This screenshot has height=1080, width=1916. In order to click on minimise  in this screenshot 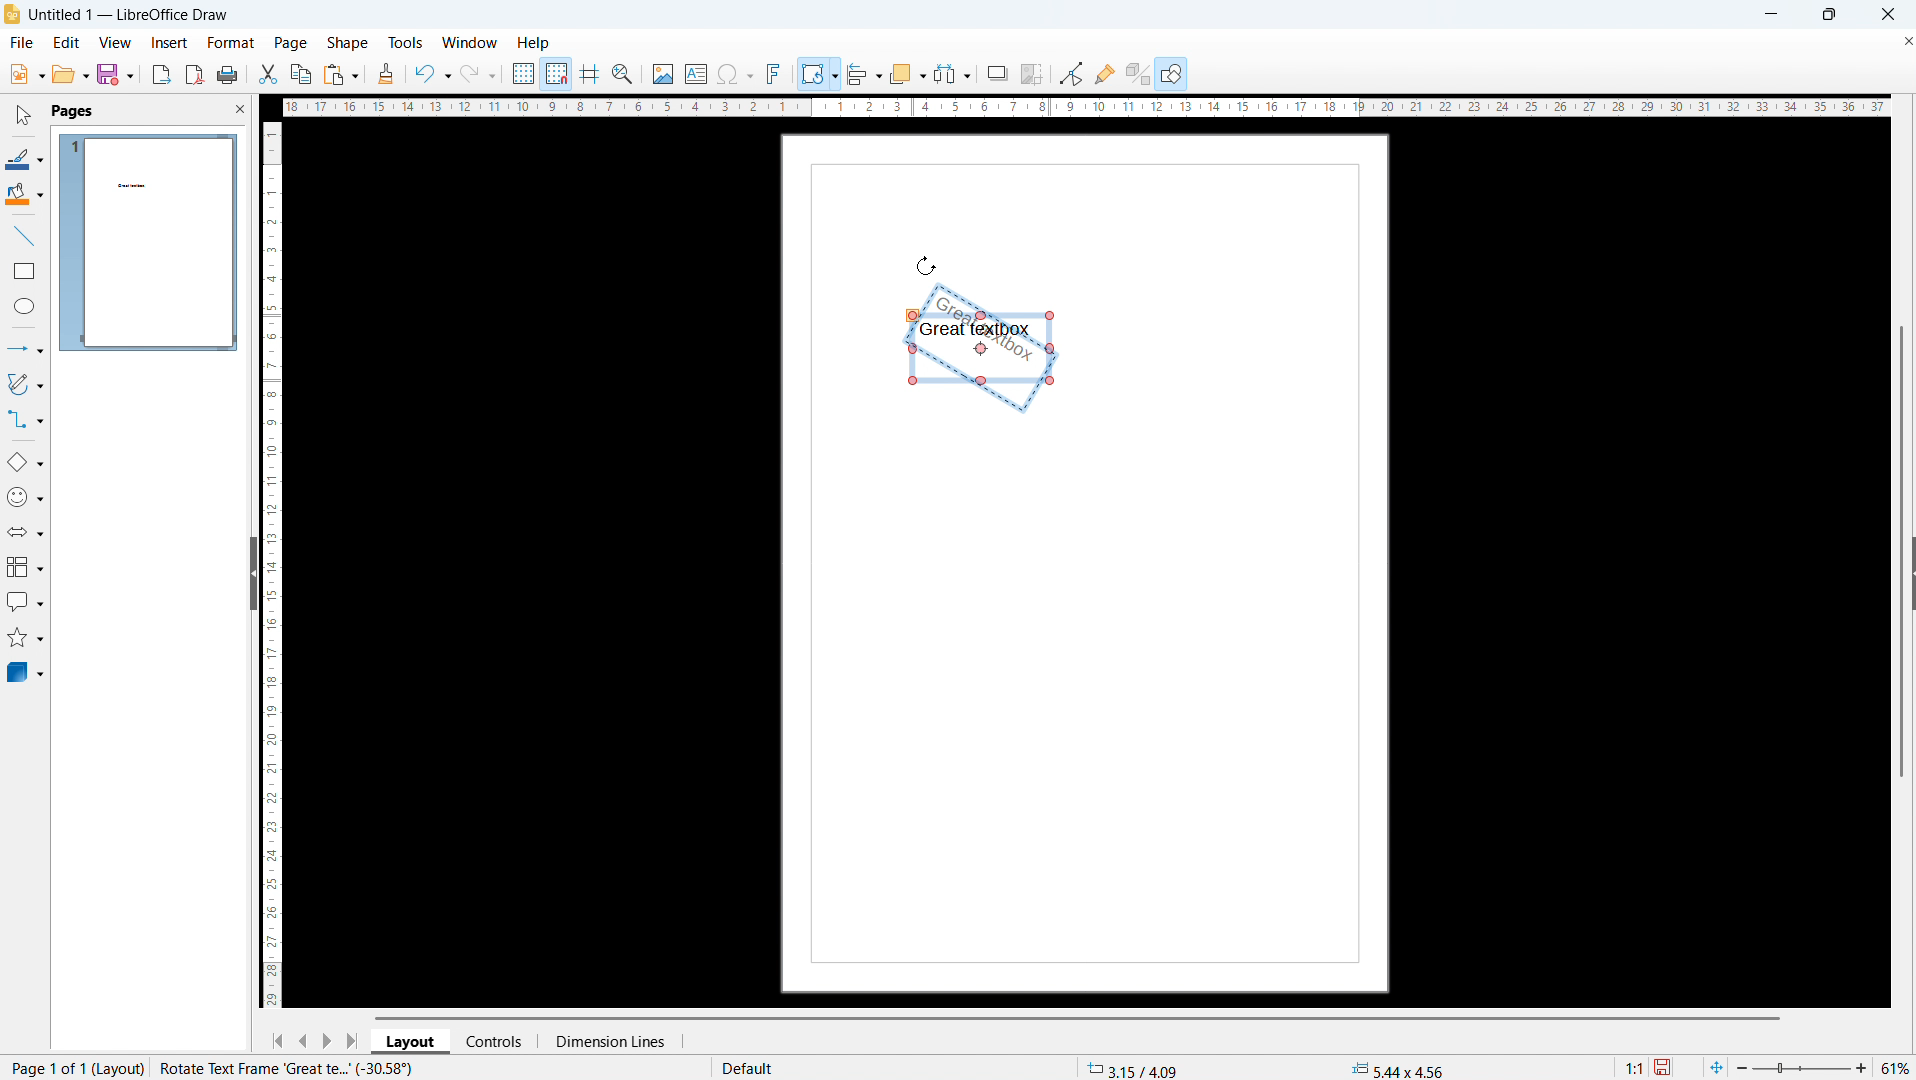, I will do `click(1764, 14)`.